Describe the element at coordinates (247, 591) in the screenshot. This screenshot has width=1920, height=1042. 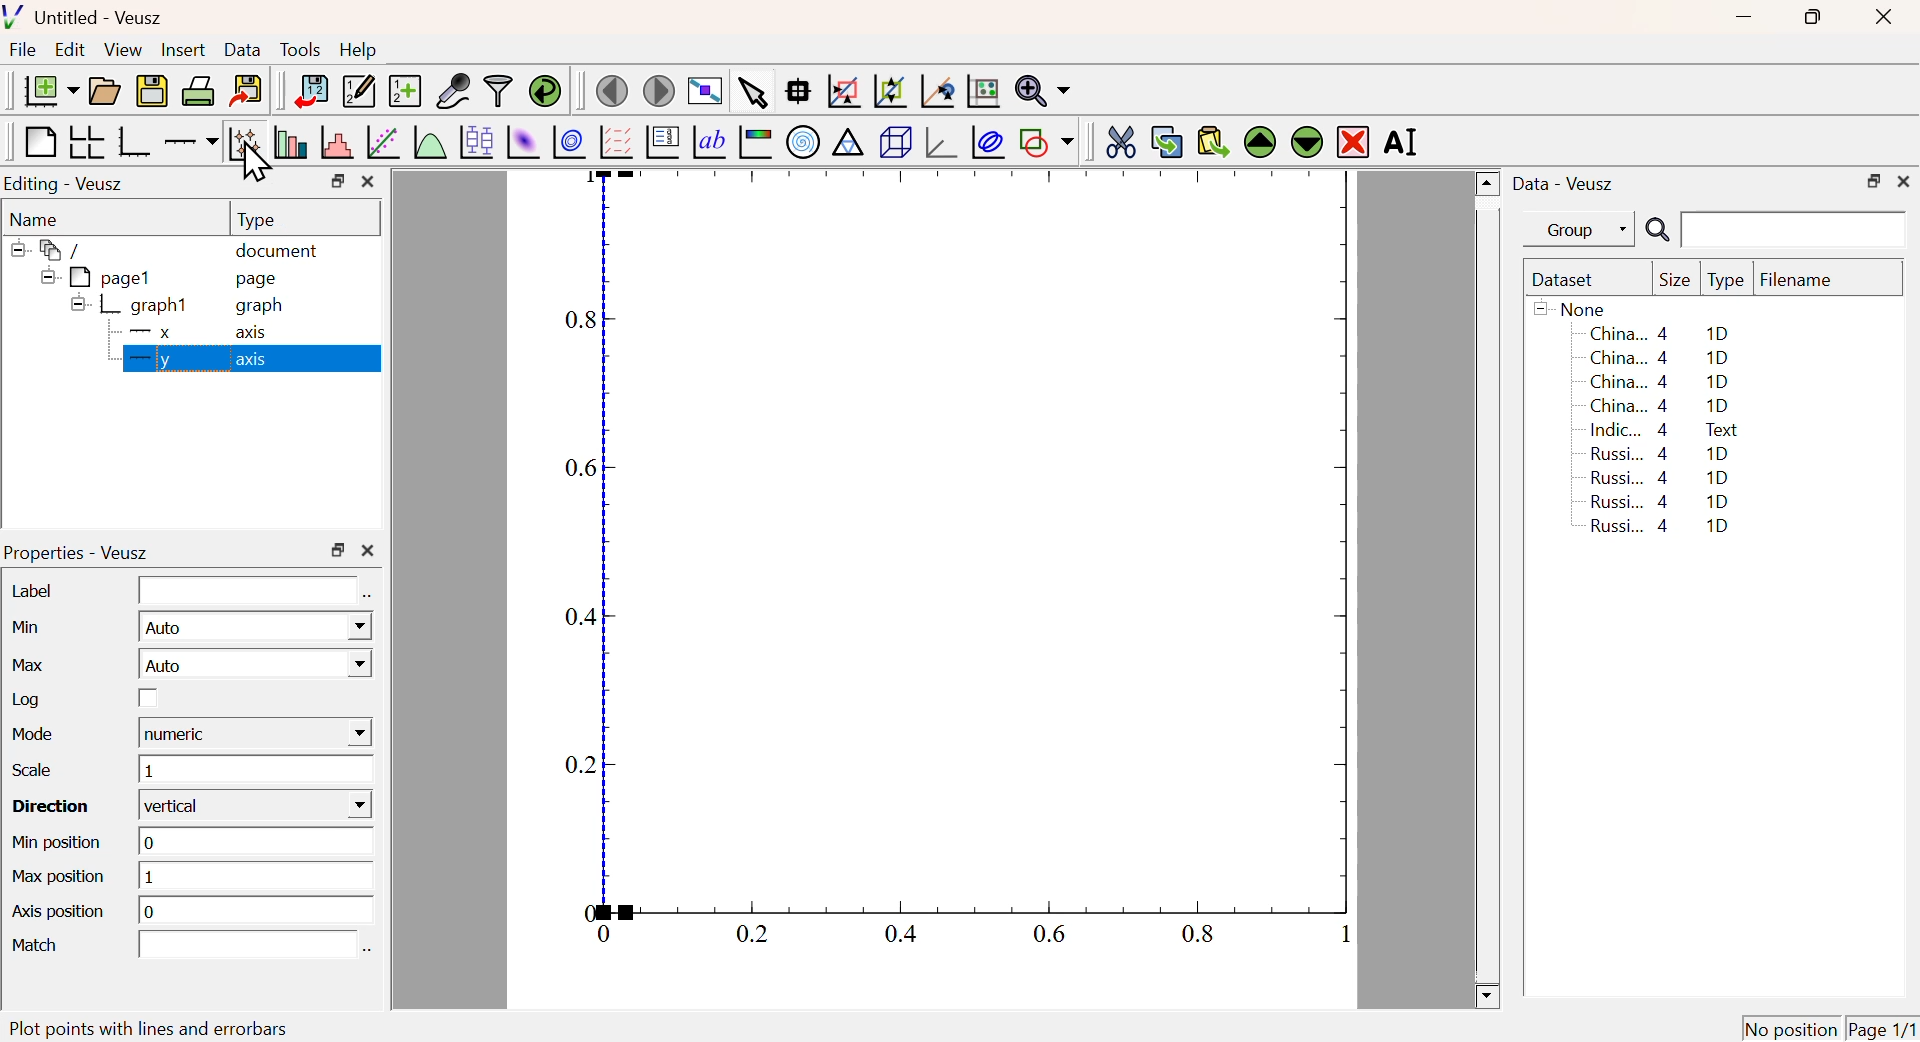
I see `Input` at that location.